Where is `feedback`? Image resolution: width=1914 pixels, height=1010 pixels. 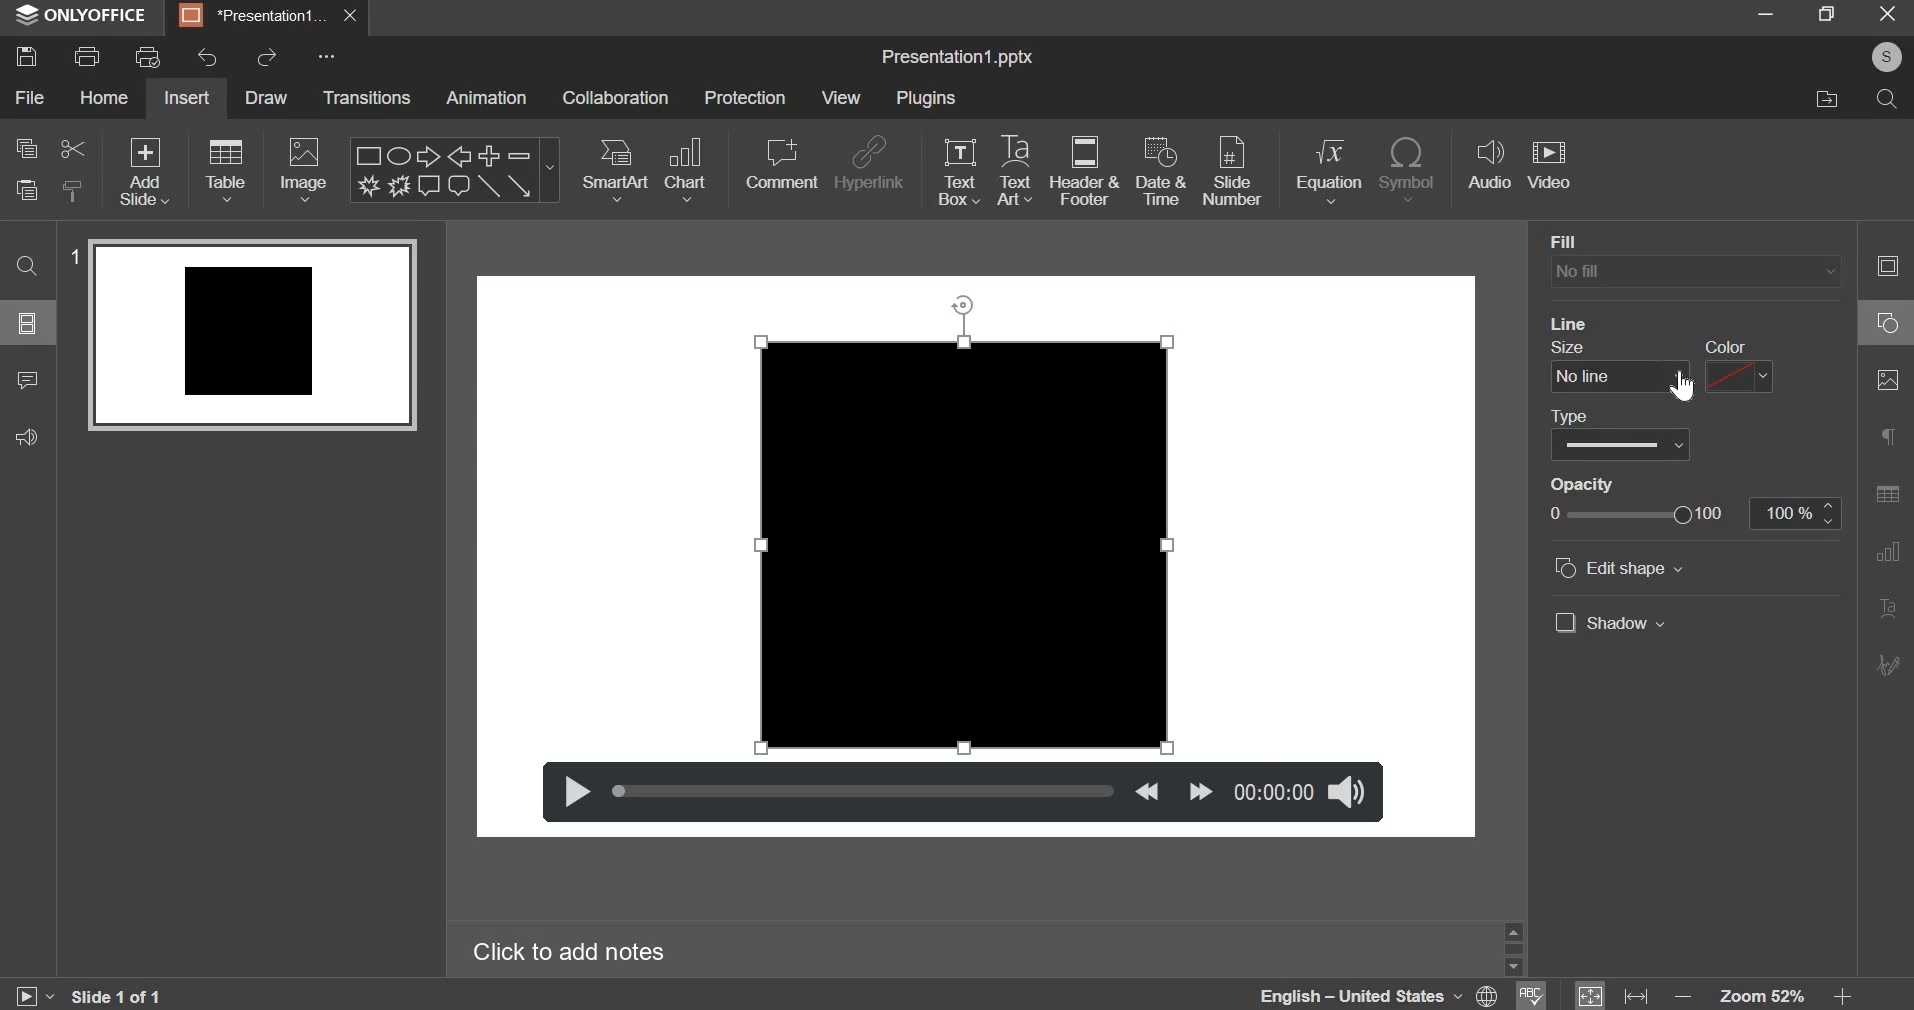 feedback is located at coordinates (25, 436).